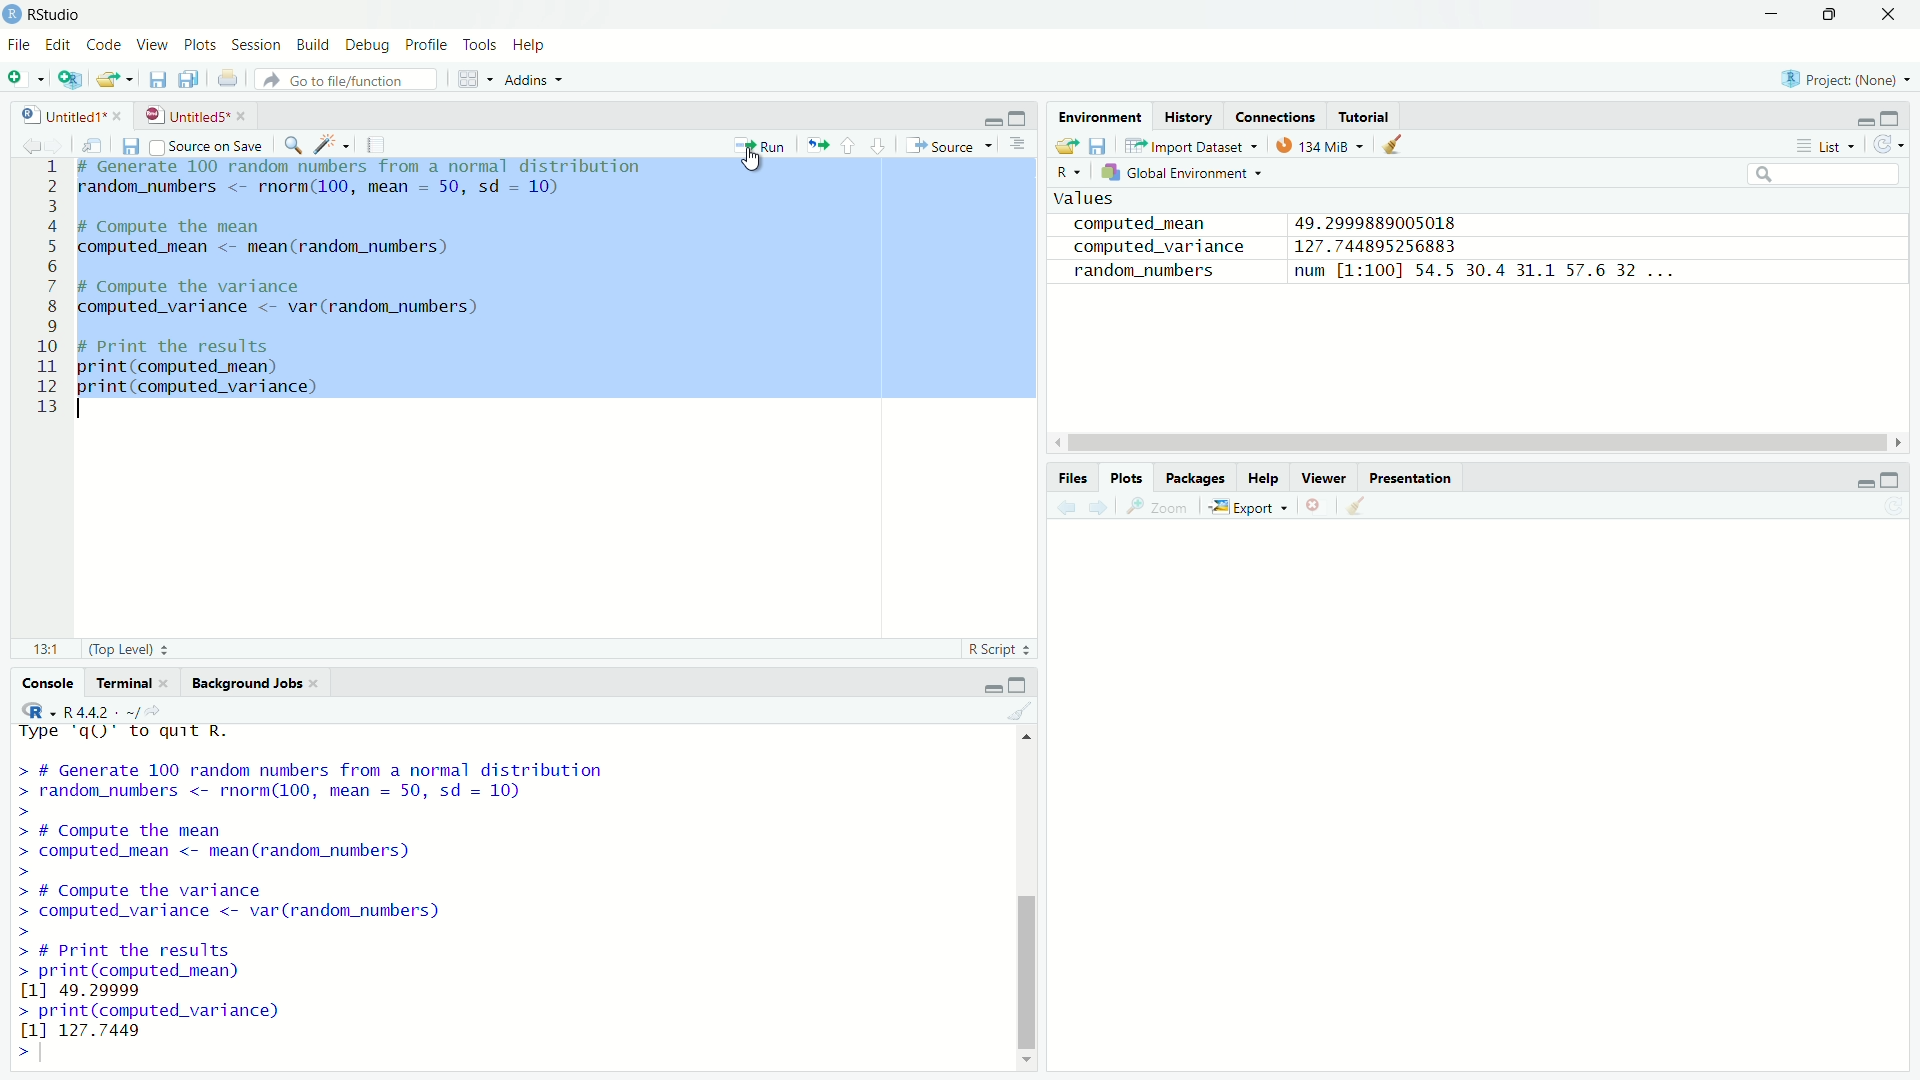  Describe the element at coordinates (298, 251) in the screenshot. I see `computed_mean <- mean(random_numbers)` at that location.